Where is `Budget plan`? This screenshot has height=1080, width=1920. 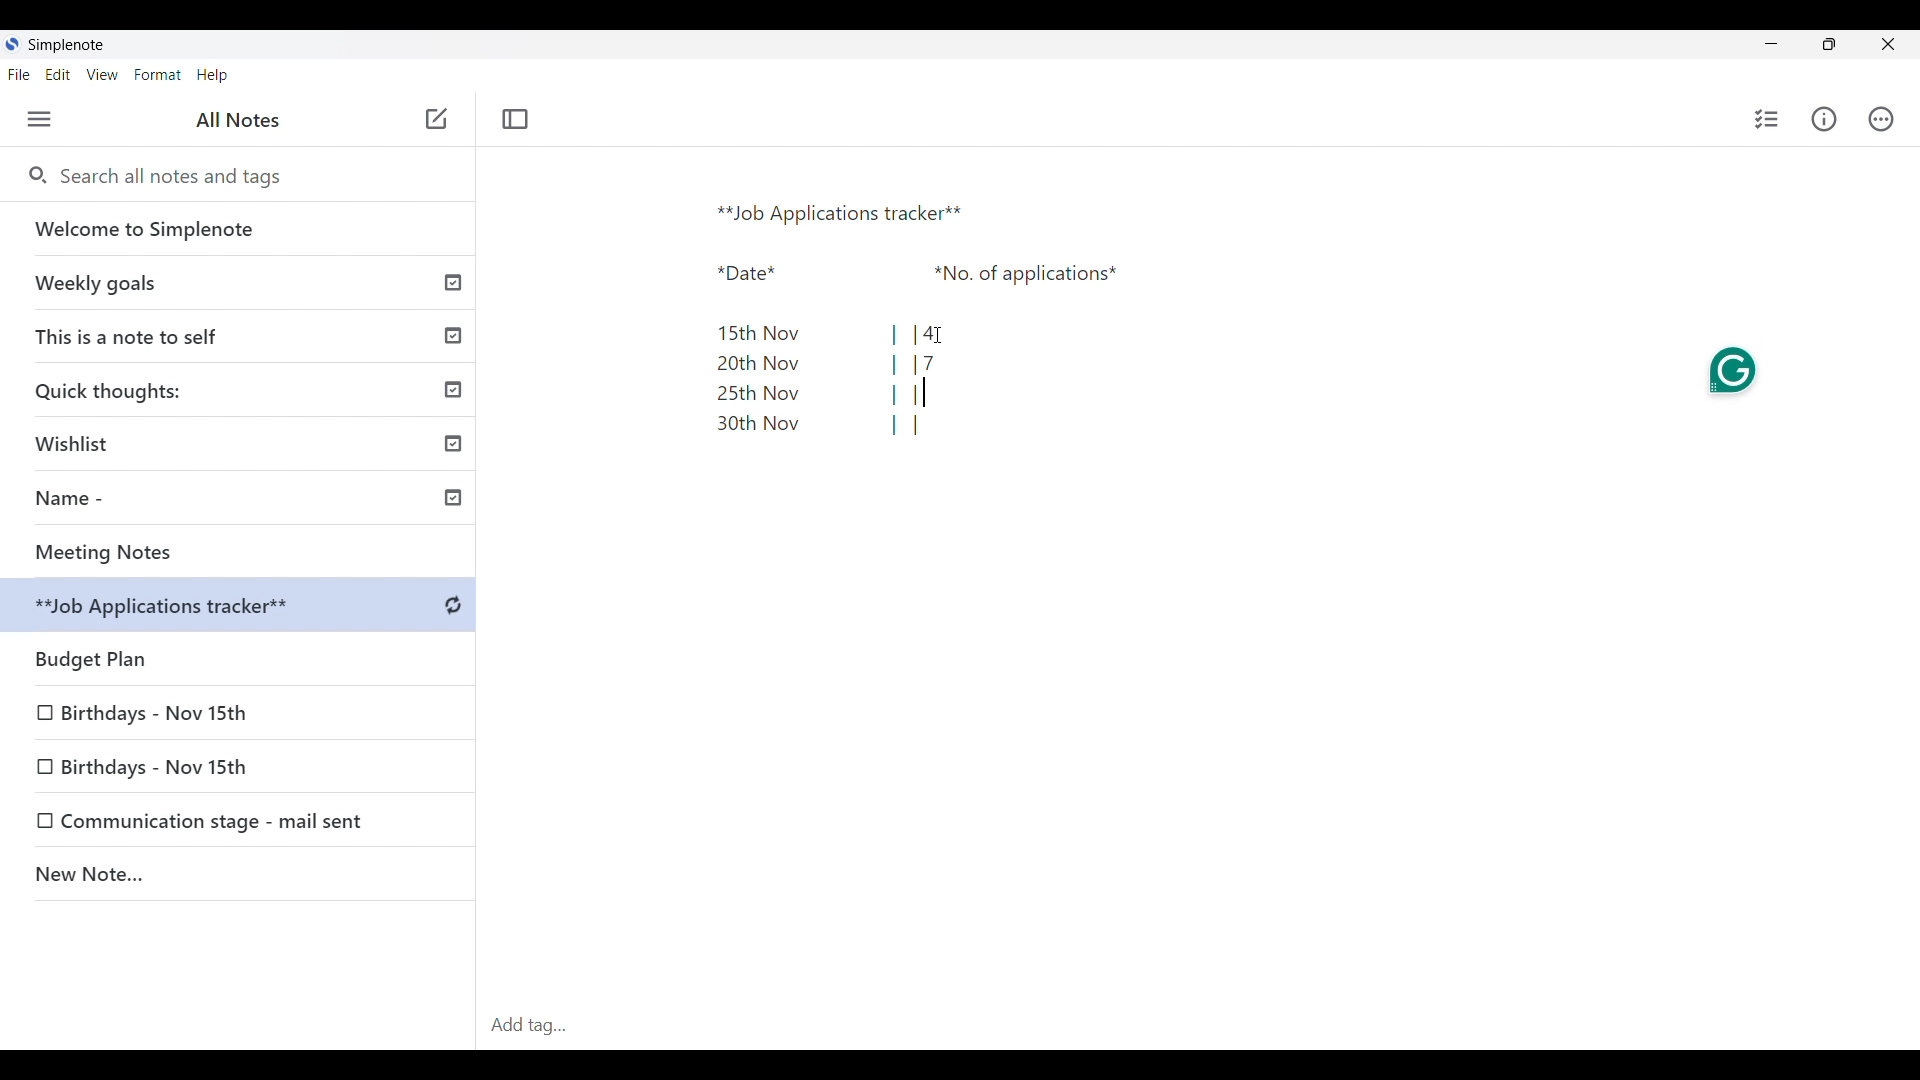
Budget plan is located at coordinates (240, 654).